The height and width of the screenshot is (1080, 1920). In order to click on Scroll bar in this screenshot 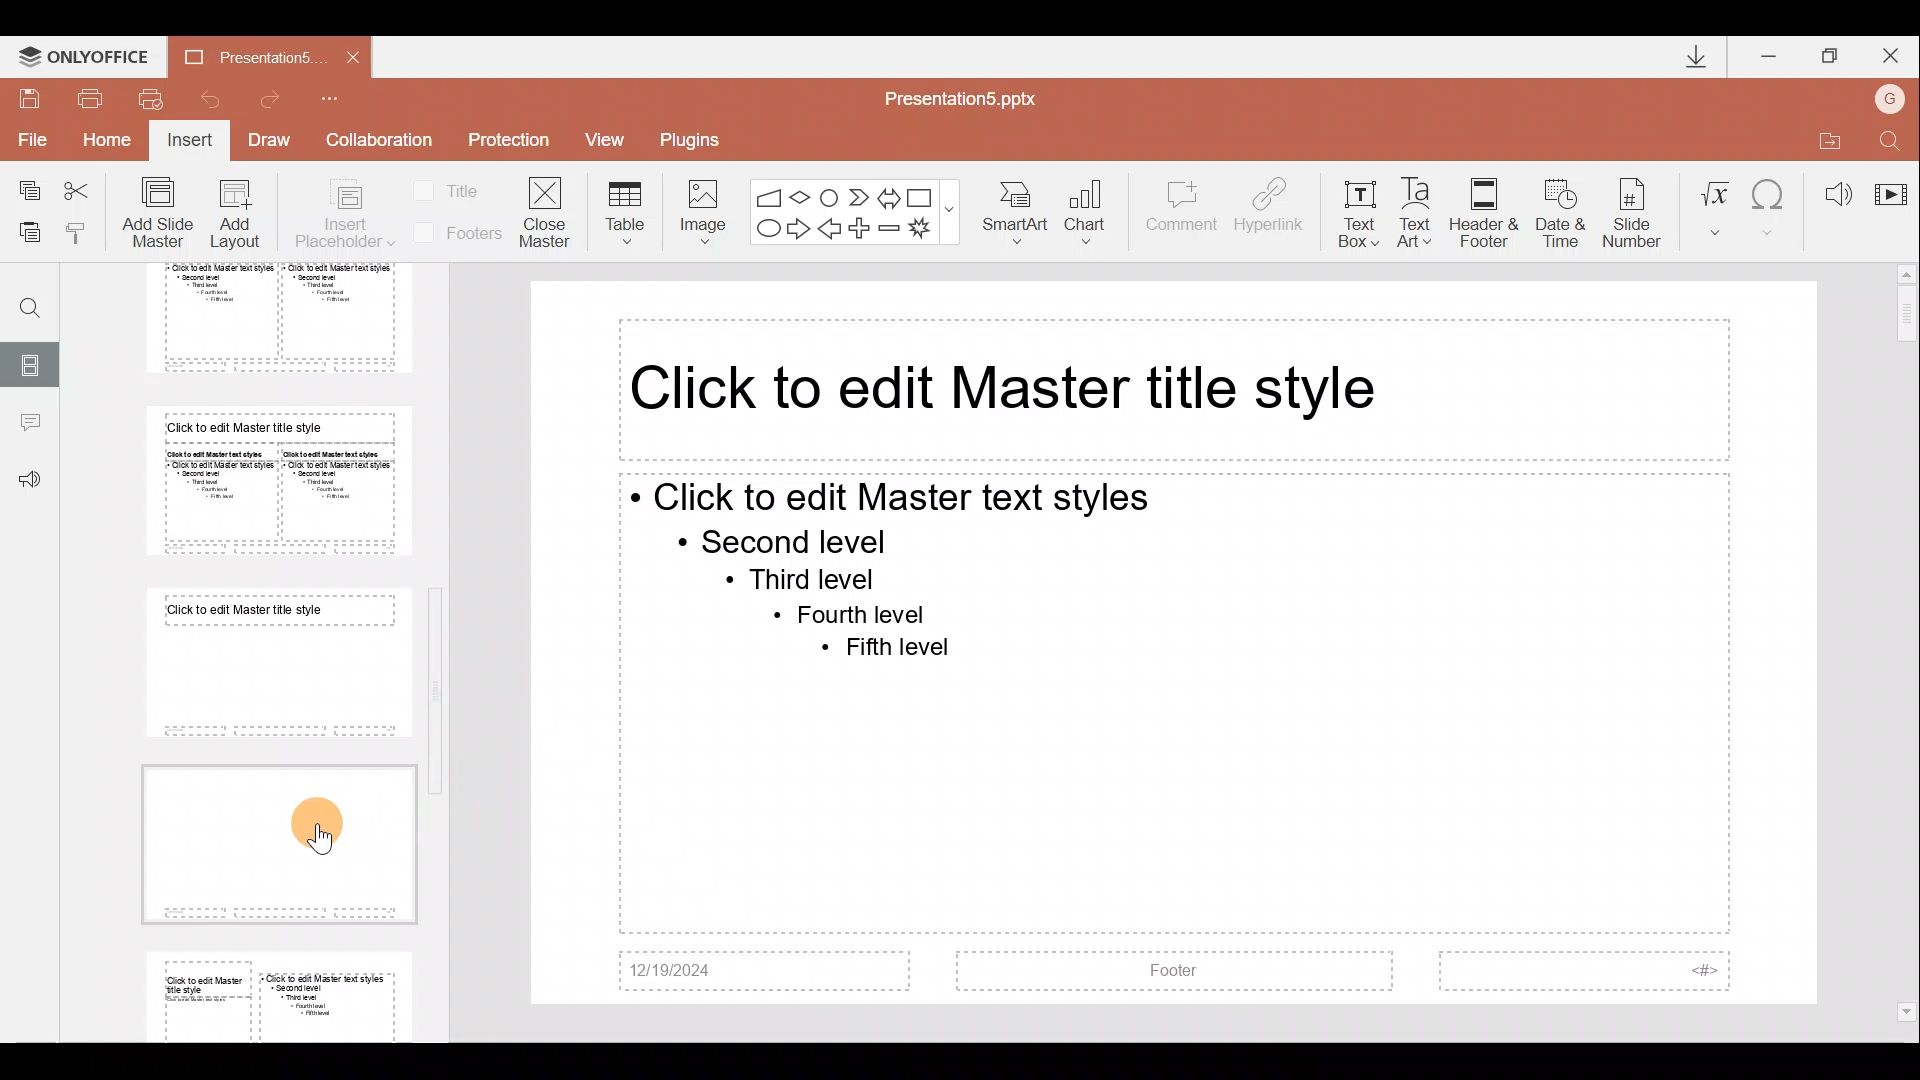, I will do `click(440, 640)`.